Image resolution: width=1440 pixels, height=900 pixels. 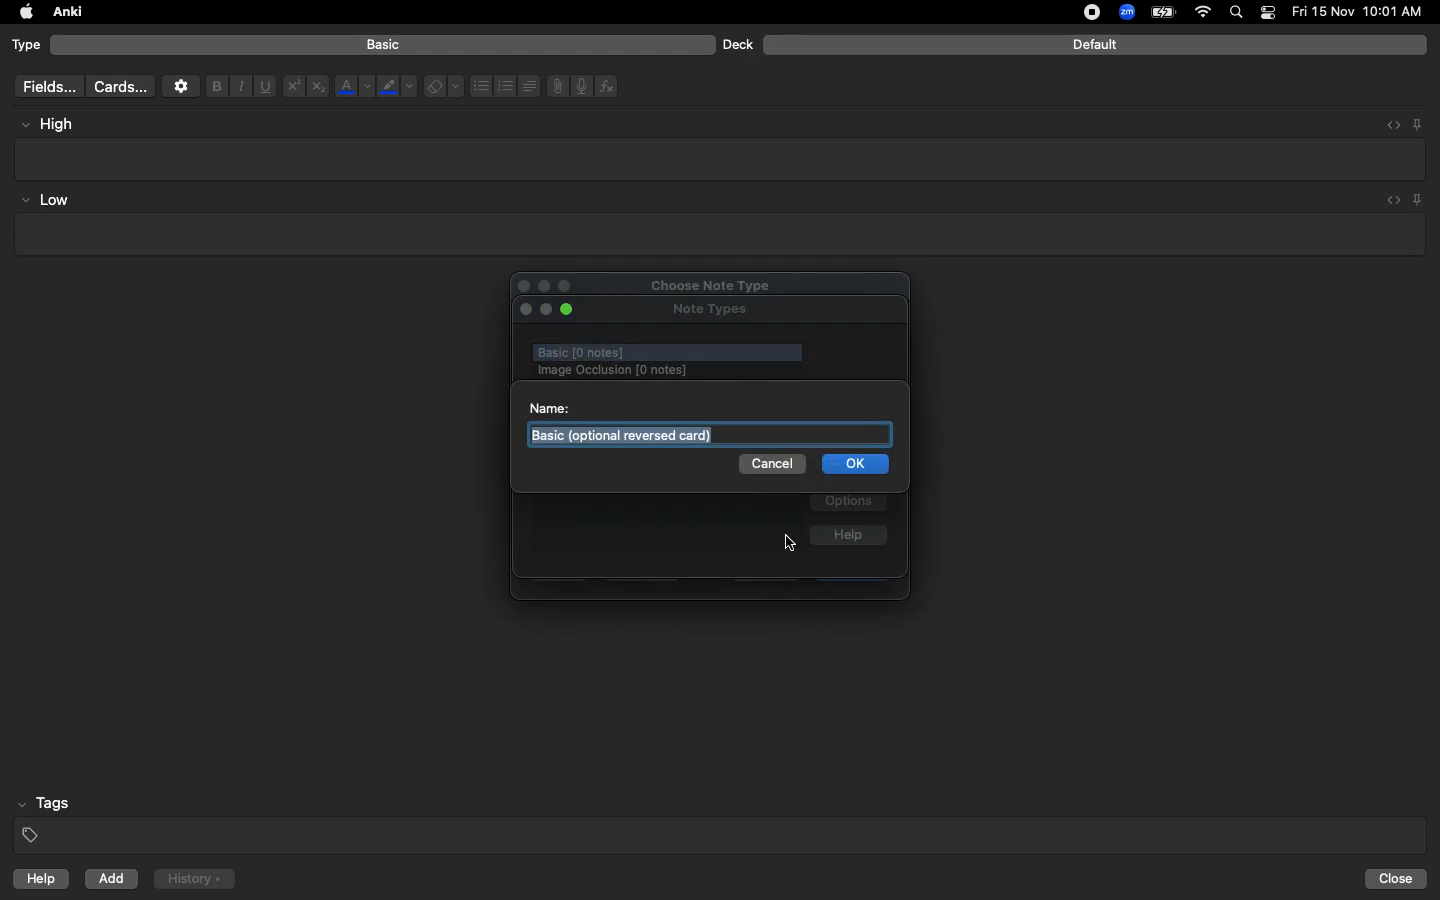 I want to click on Bullet, so click(x=480, y=86).